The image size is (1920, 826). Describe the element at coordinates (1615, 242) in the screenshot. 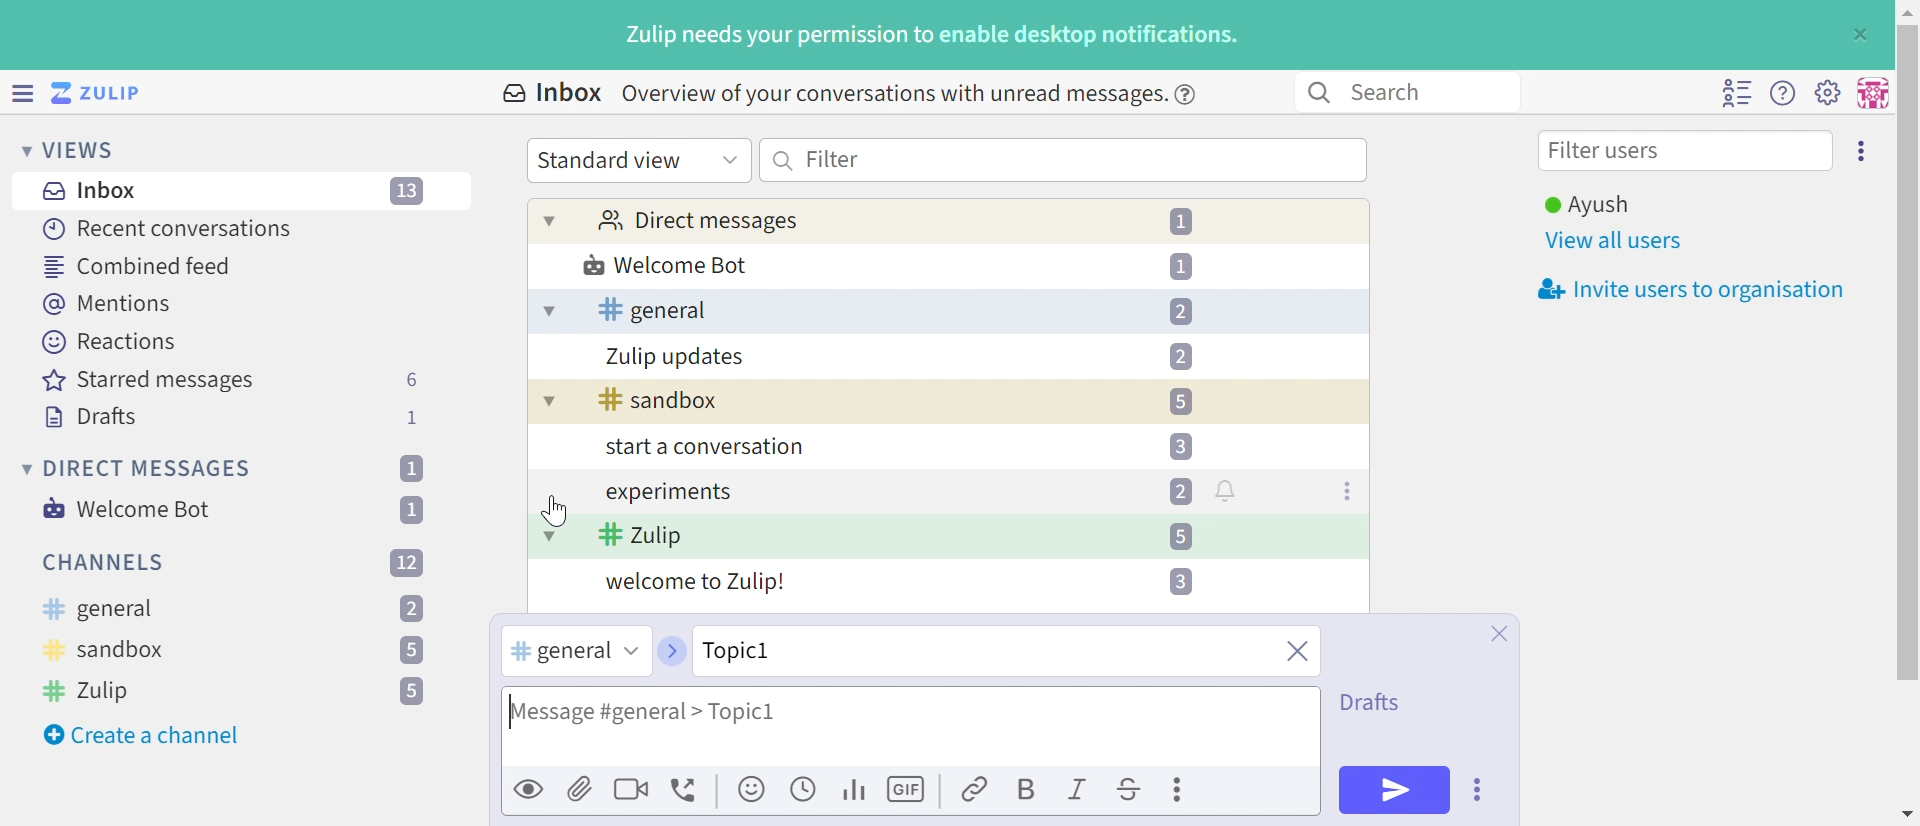

I see `View all users` at that location.